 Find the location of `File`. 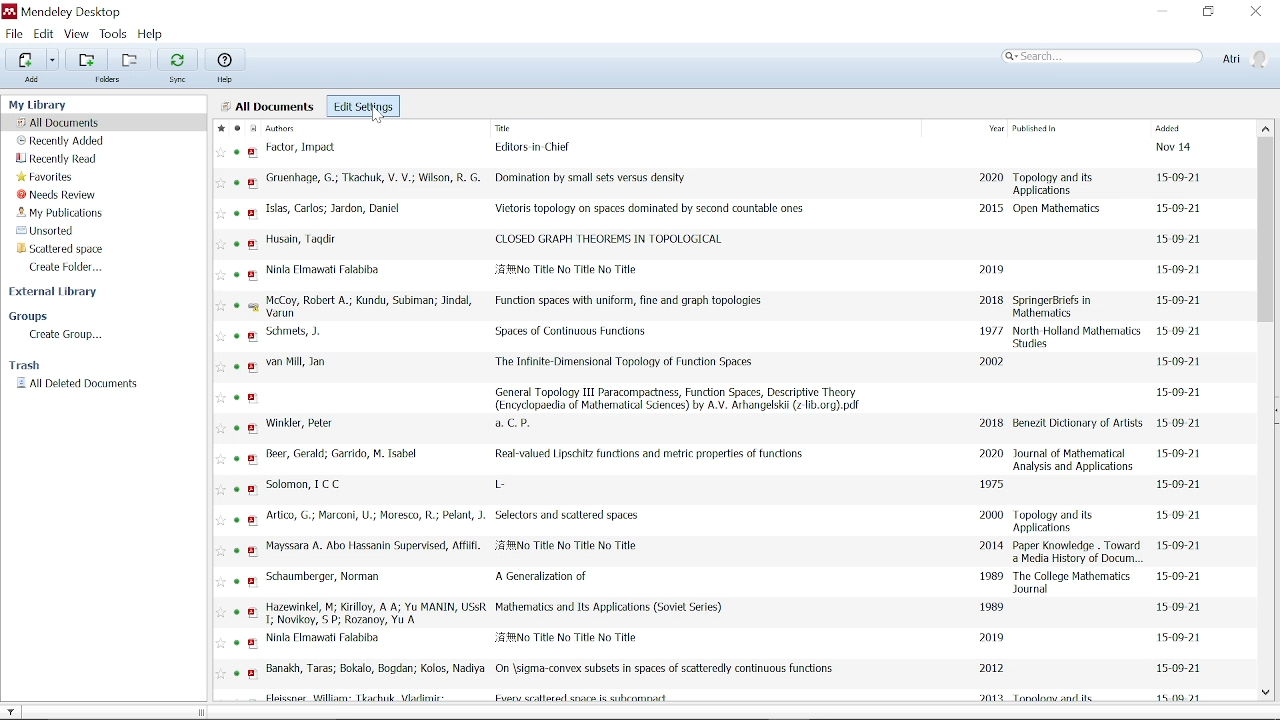

File is located at coordinates (14, 34).